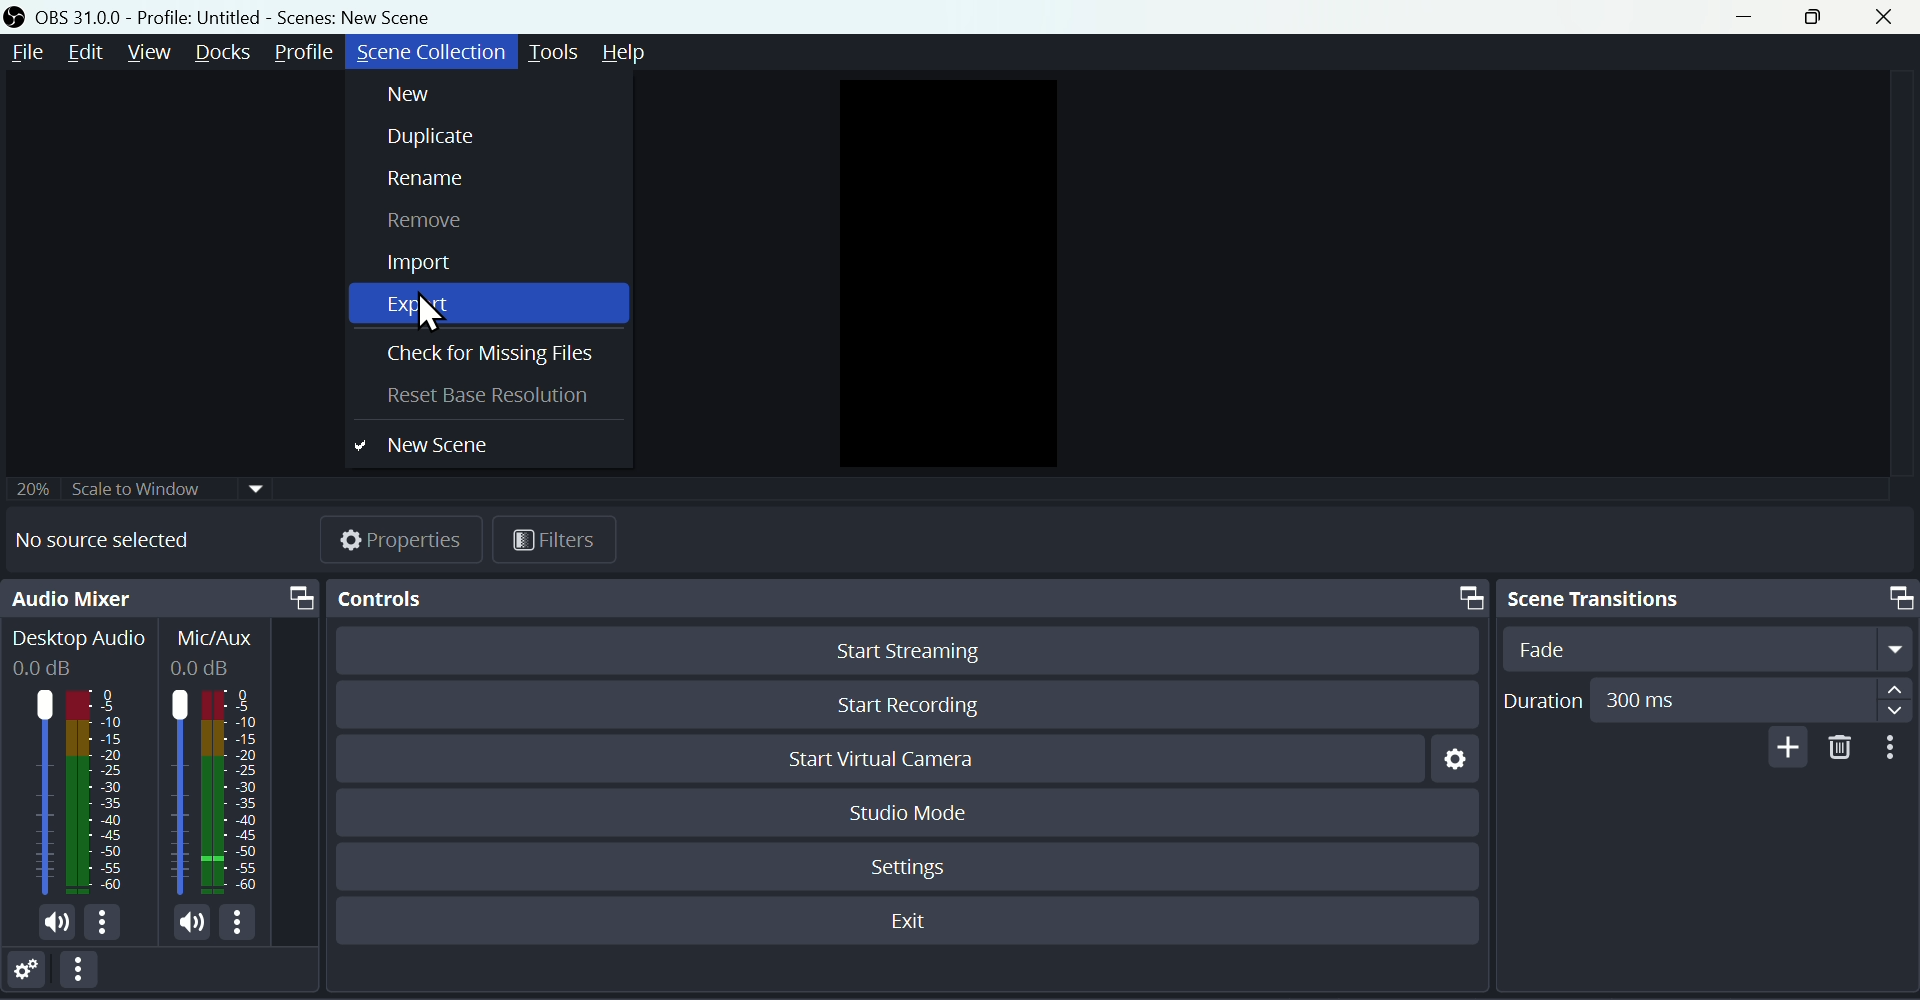 The height and width of the screenshot is (1000, 1920). I want to click on Properties, so click(405, 538).